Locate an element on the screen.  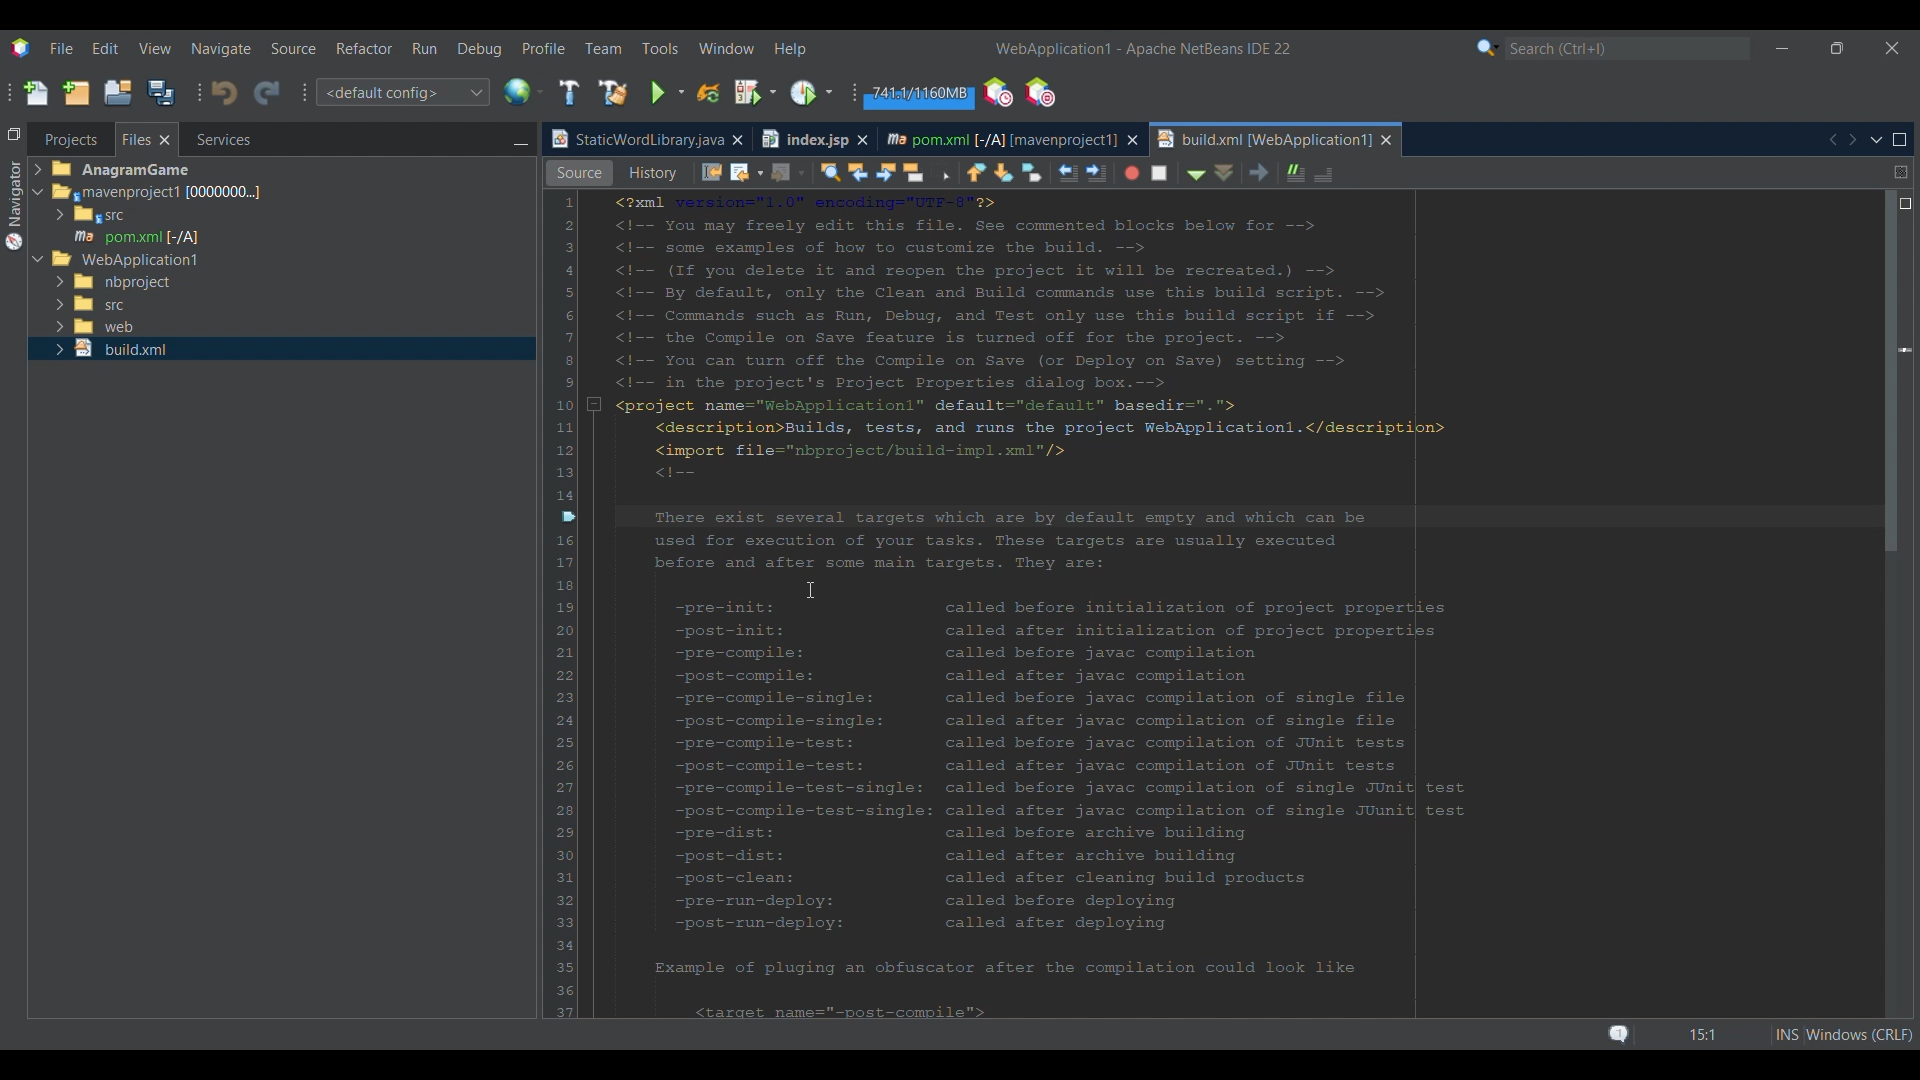
Next is located at coordinates (1852, 139).